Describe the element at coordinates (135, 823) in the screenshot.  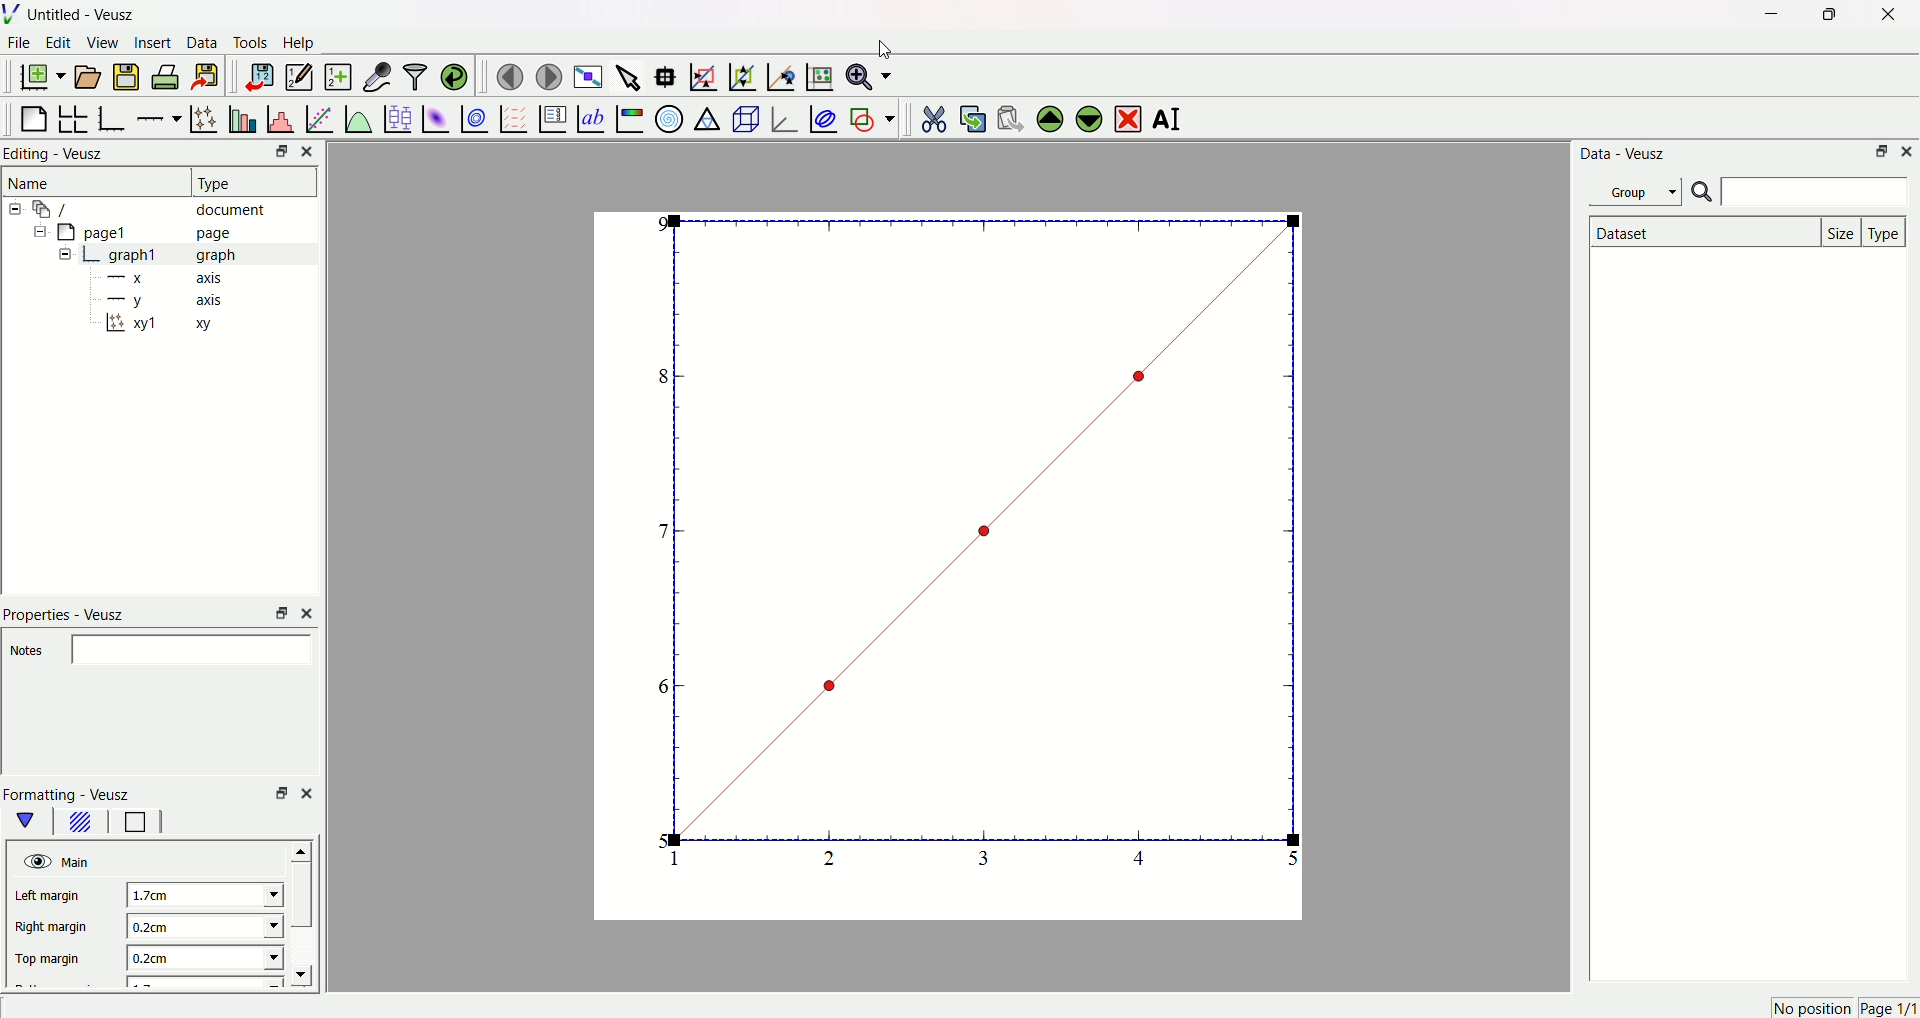
I see `border` at that location.